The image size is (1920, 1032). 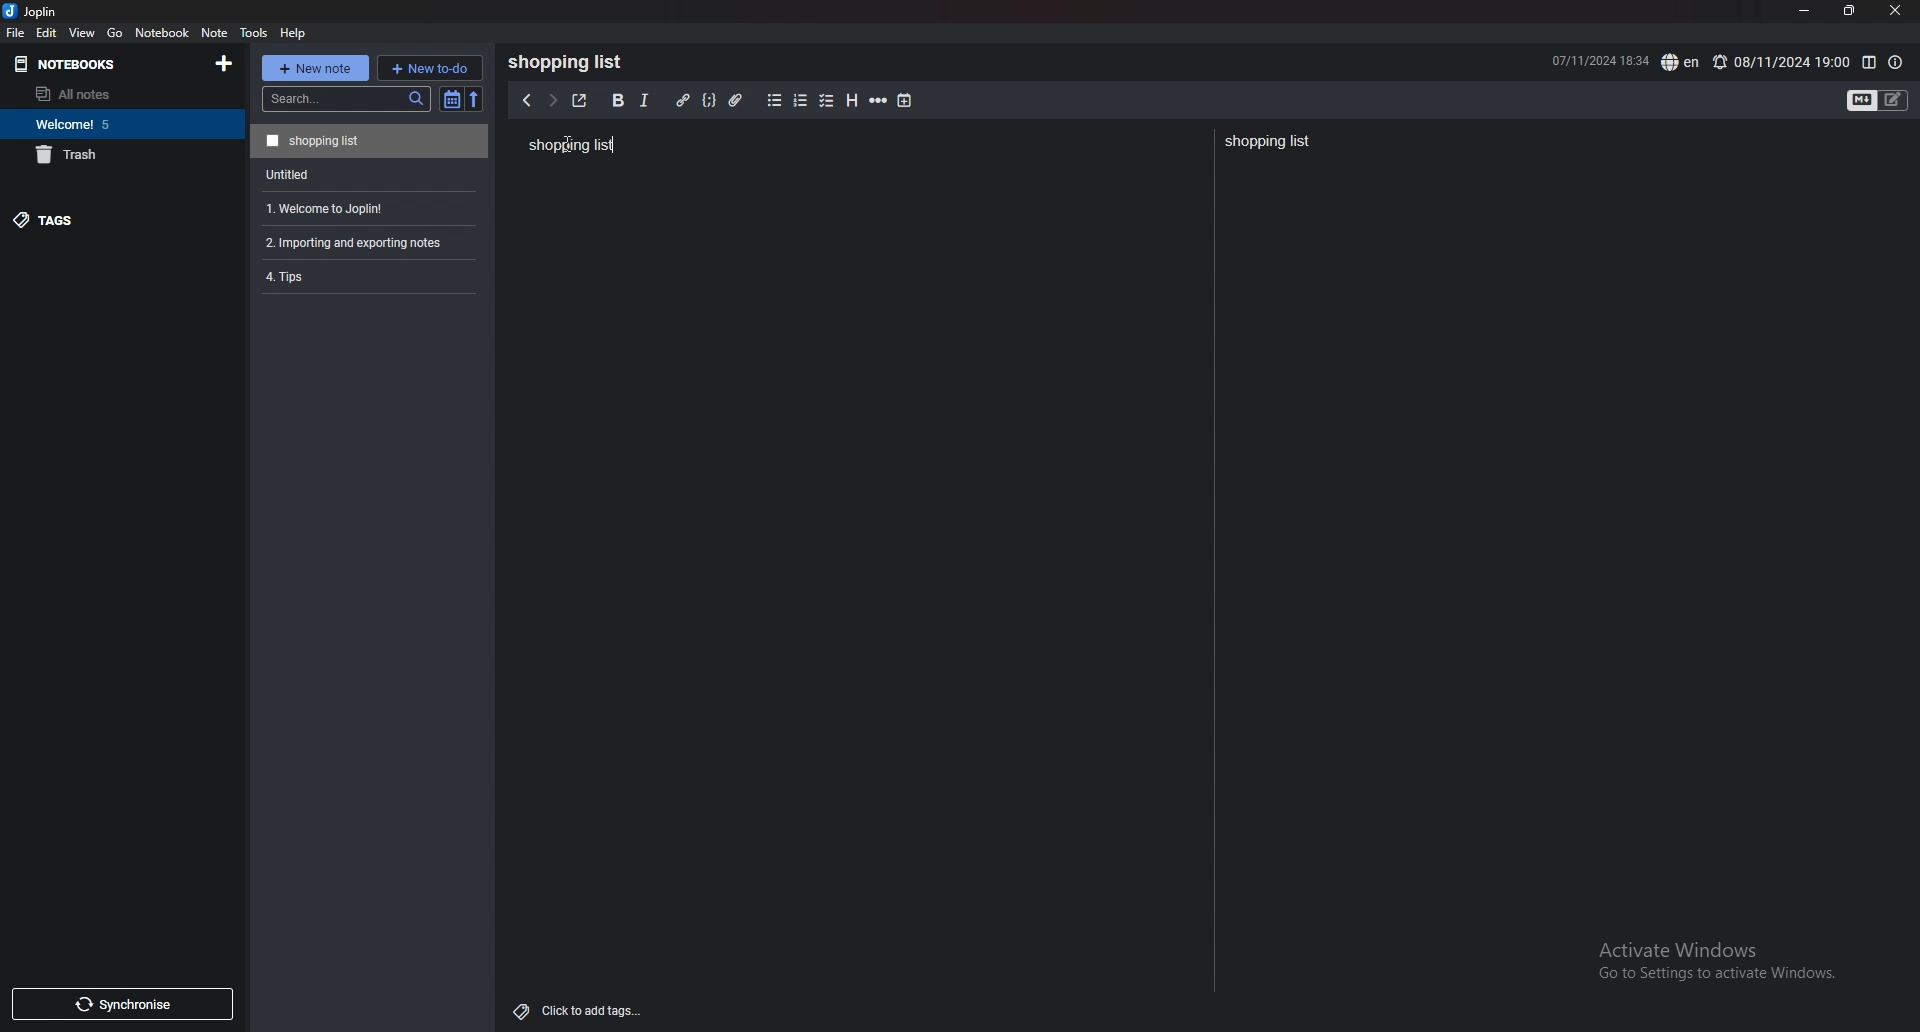 What do you see at coordinates (429, 67) in the screenshot?
I see `new todo` at bounding box center [429, 67].